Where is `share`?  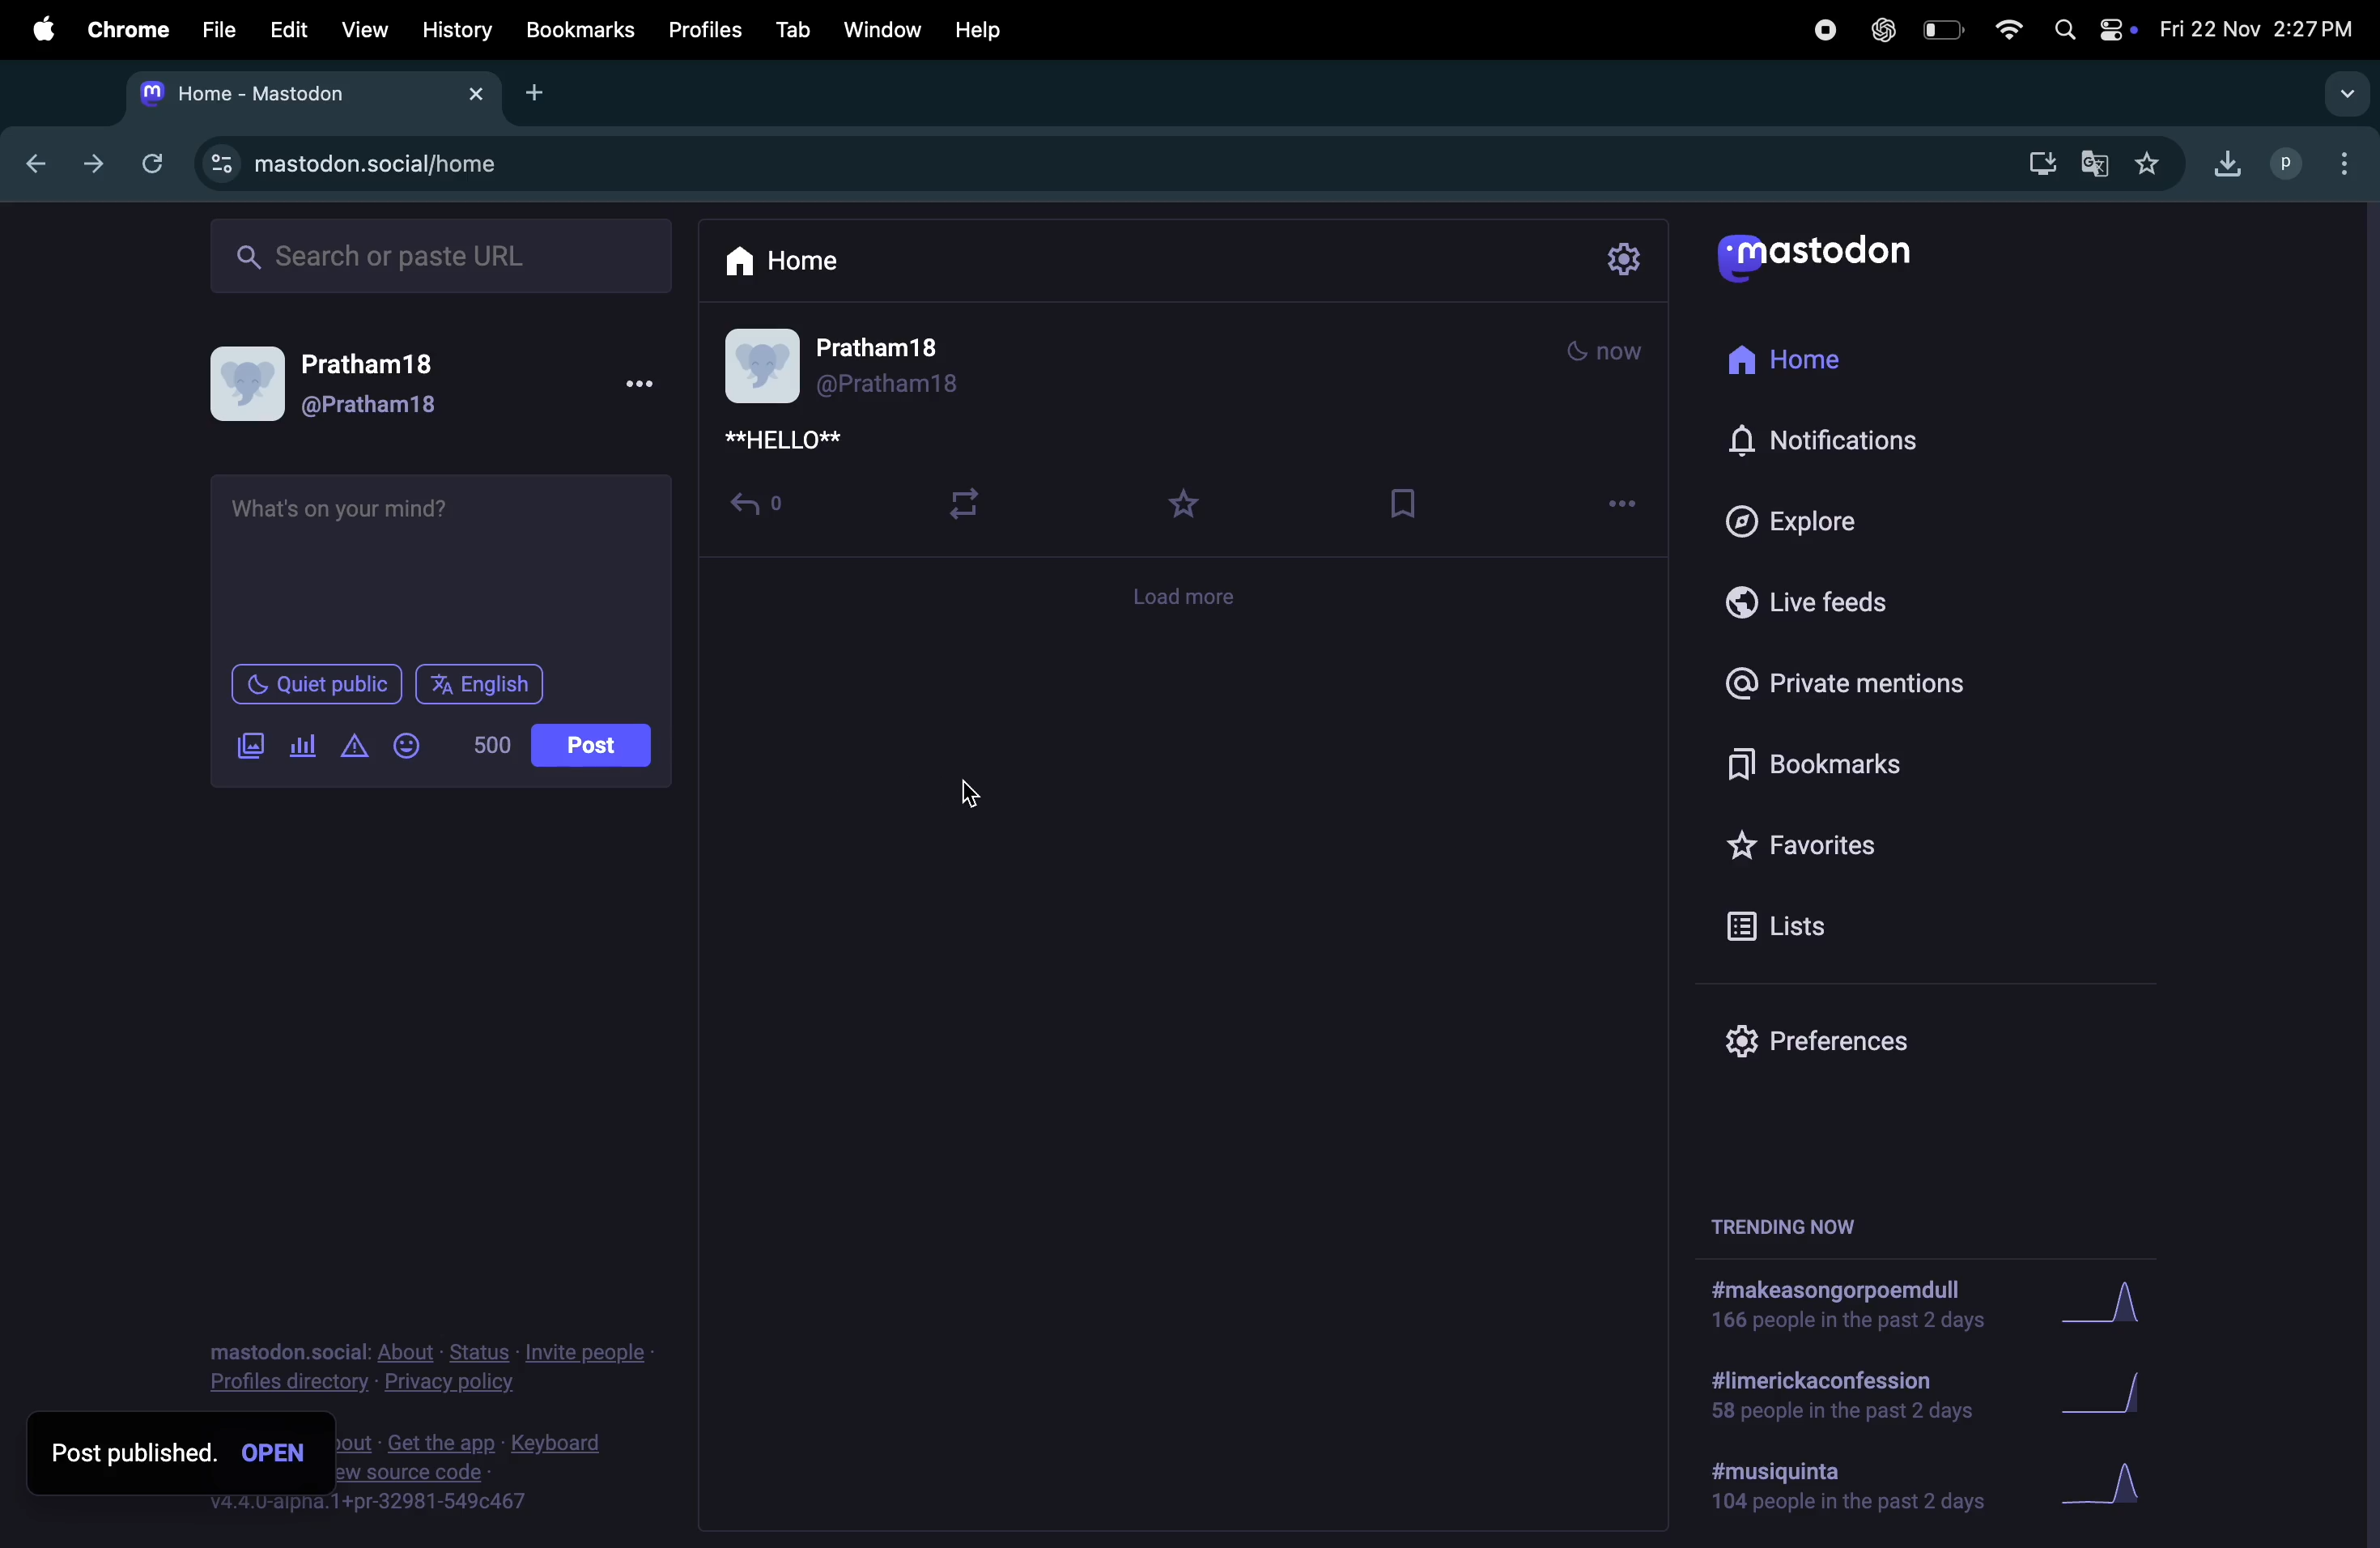 share is located at coordinates (769, 512).